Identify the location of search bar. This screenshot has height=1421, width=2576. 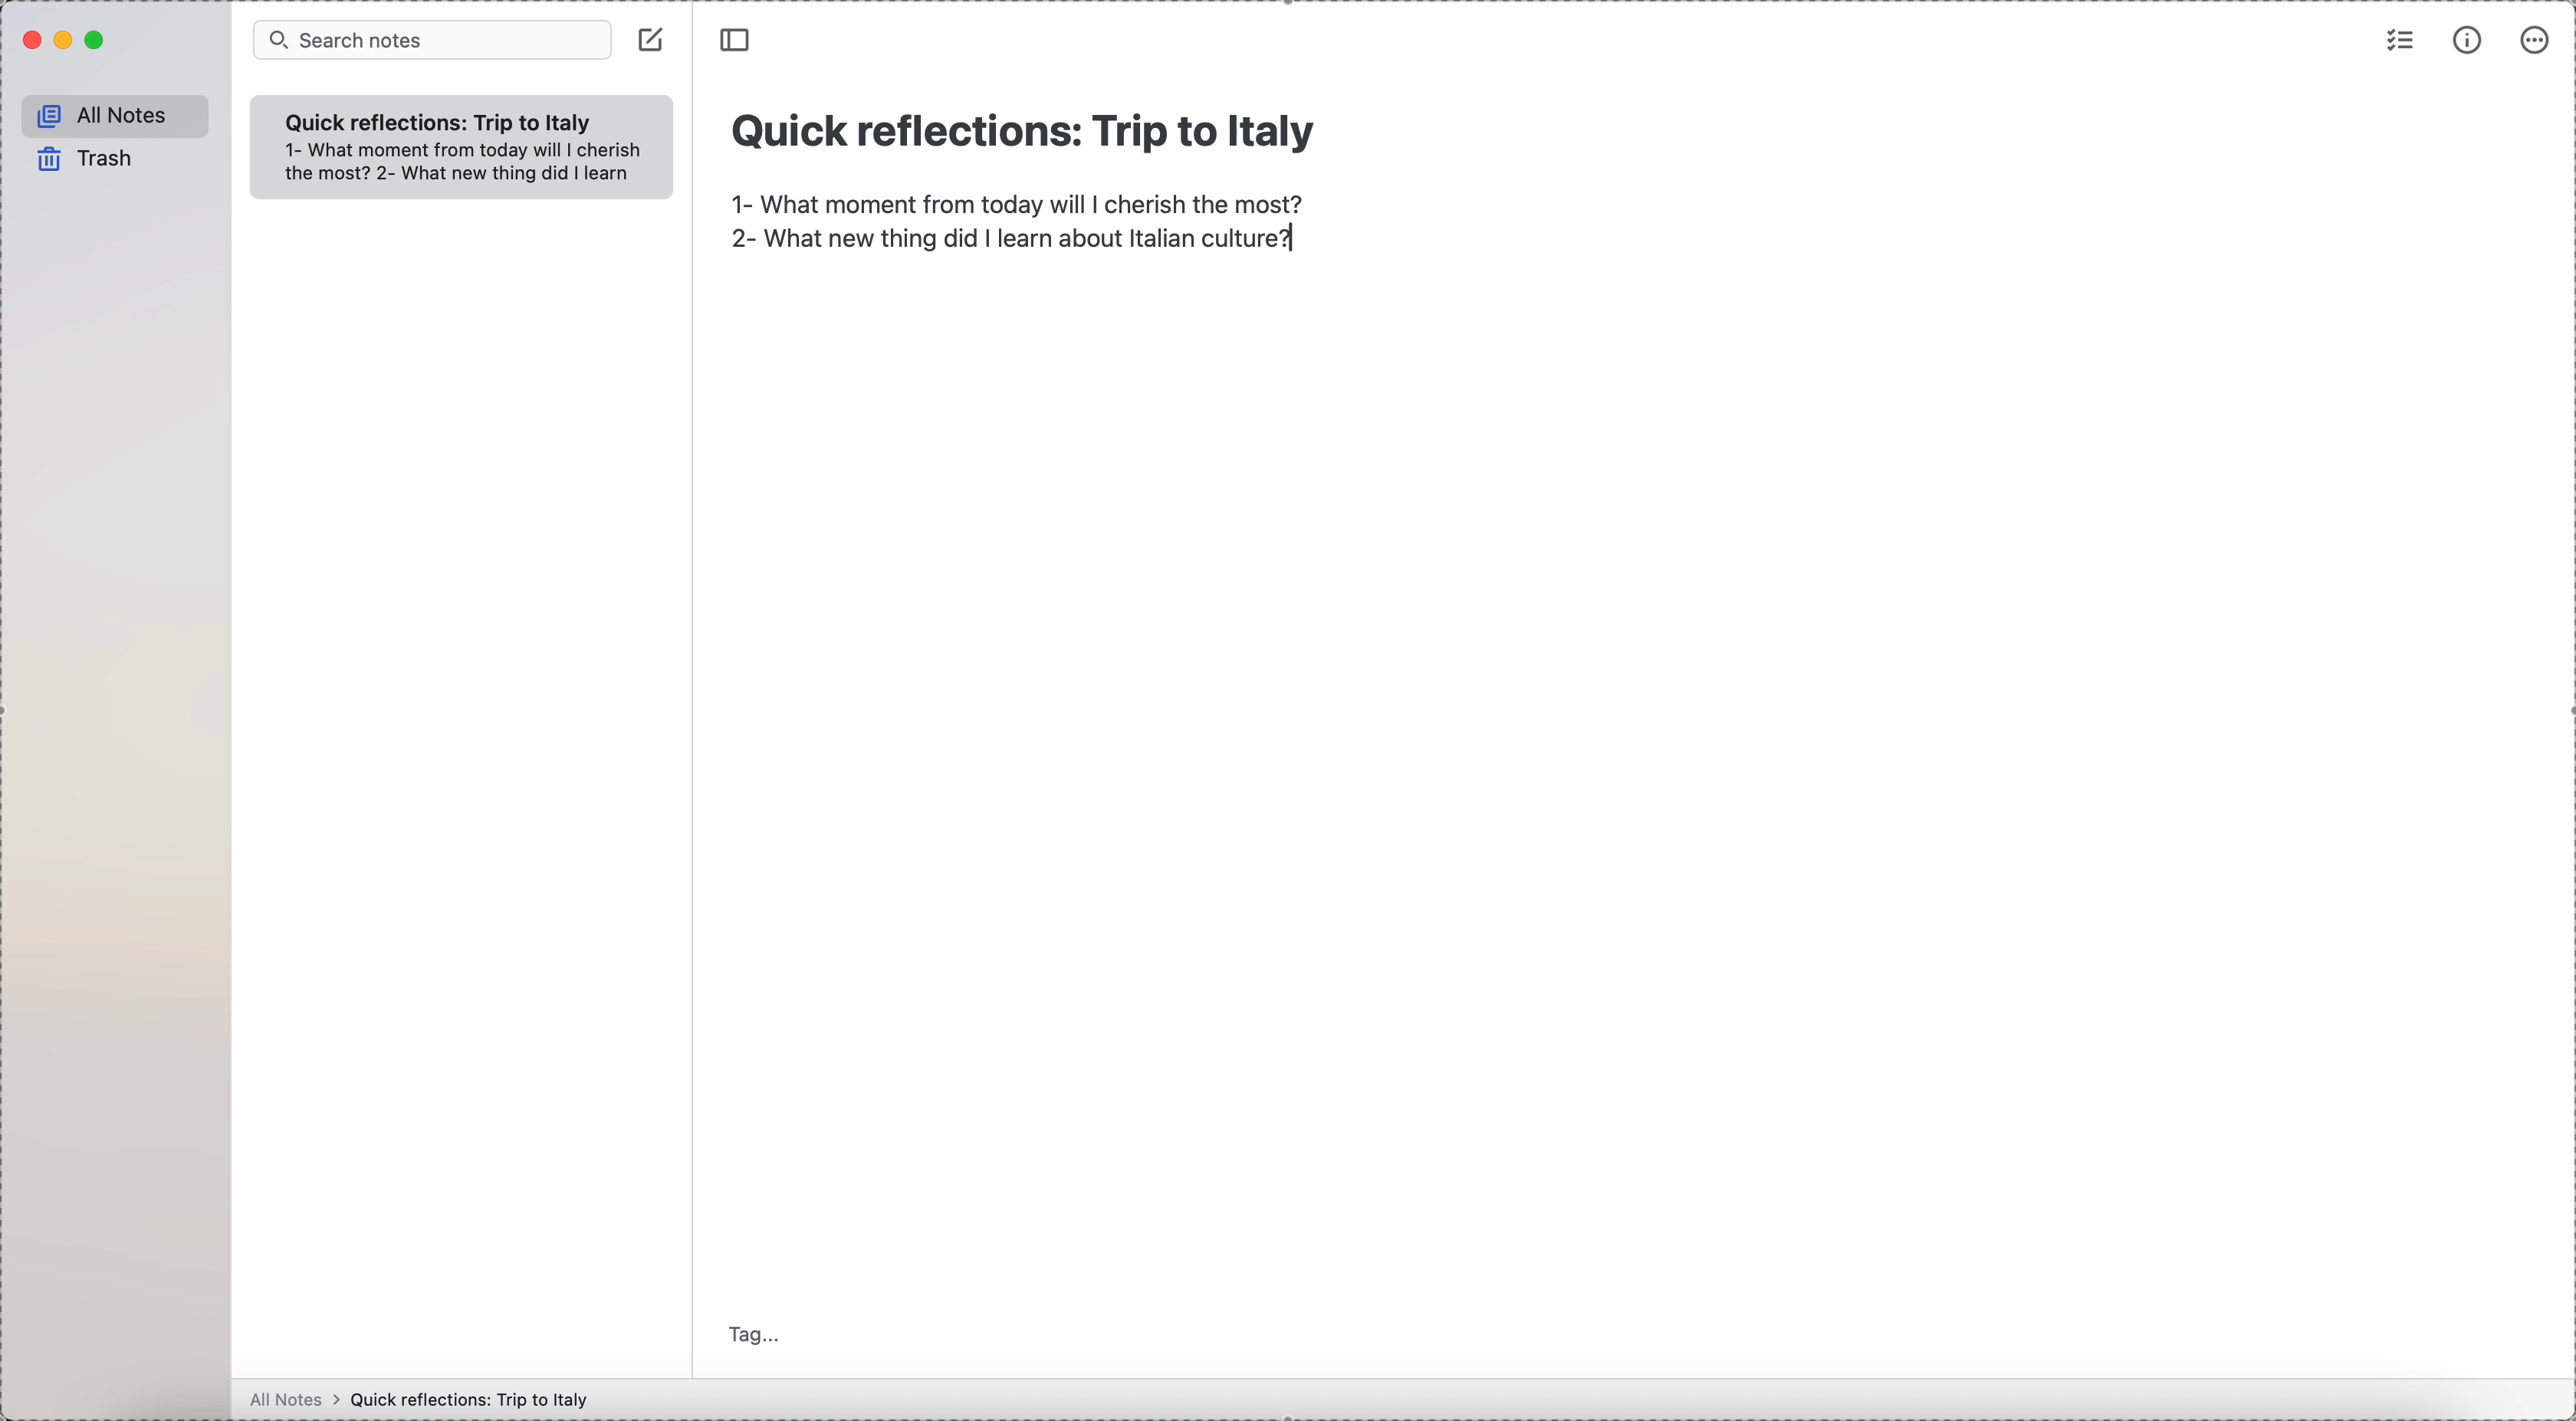
(433, 39).